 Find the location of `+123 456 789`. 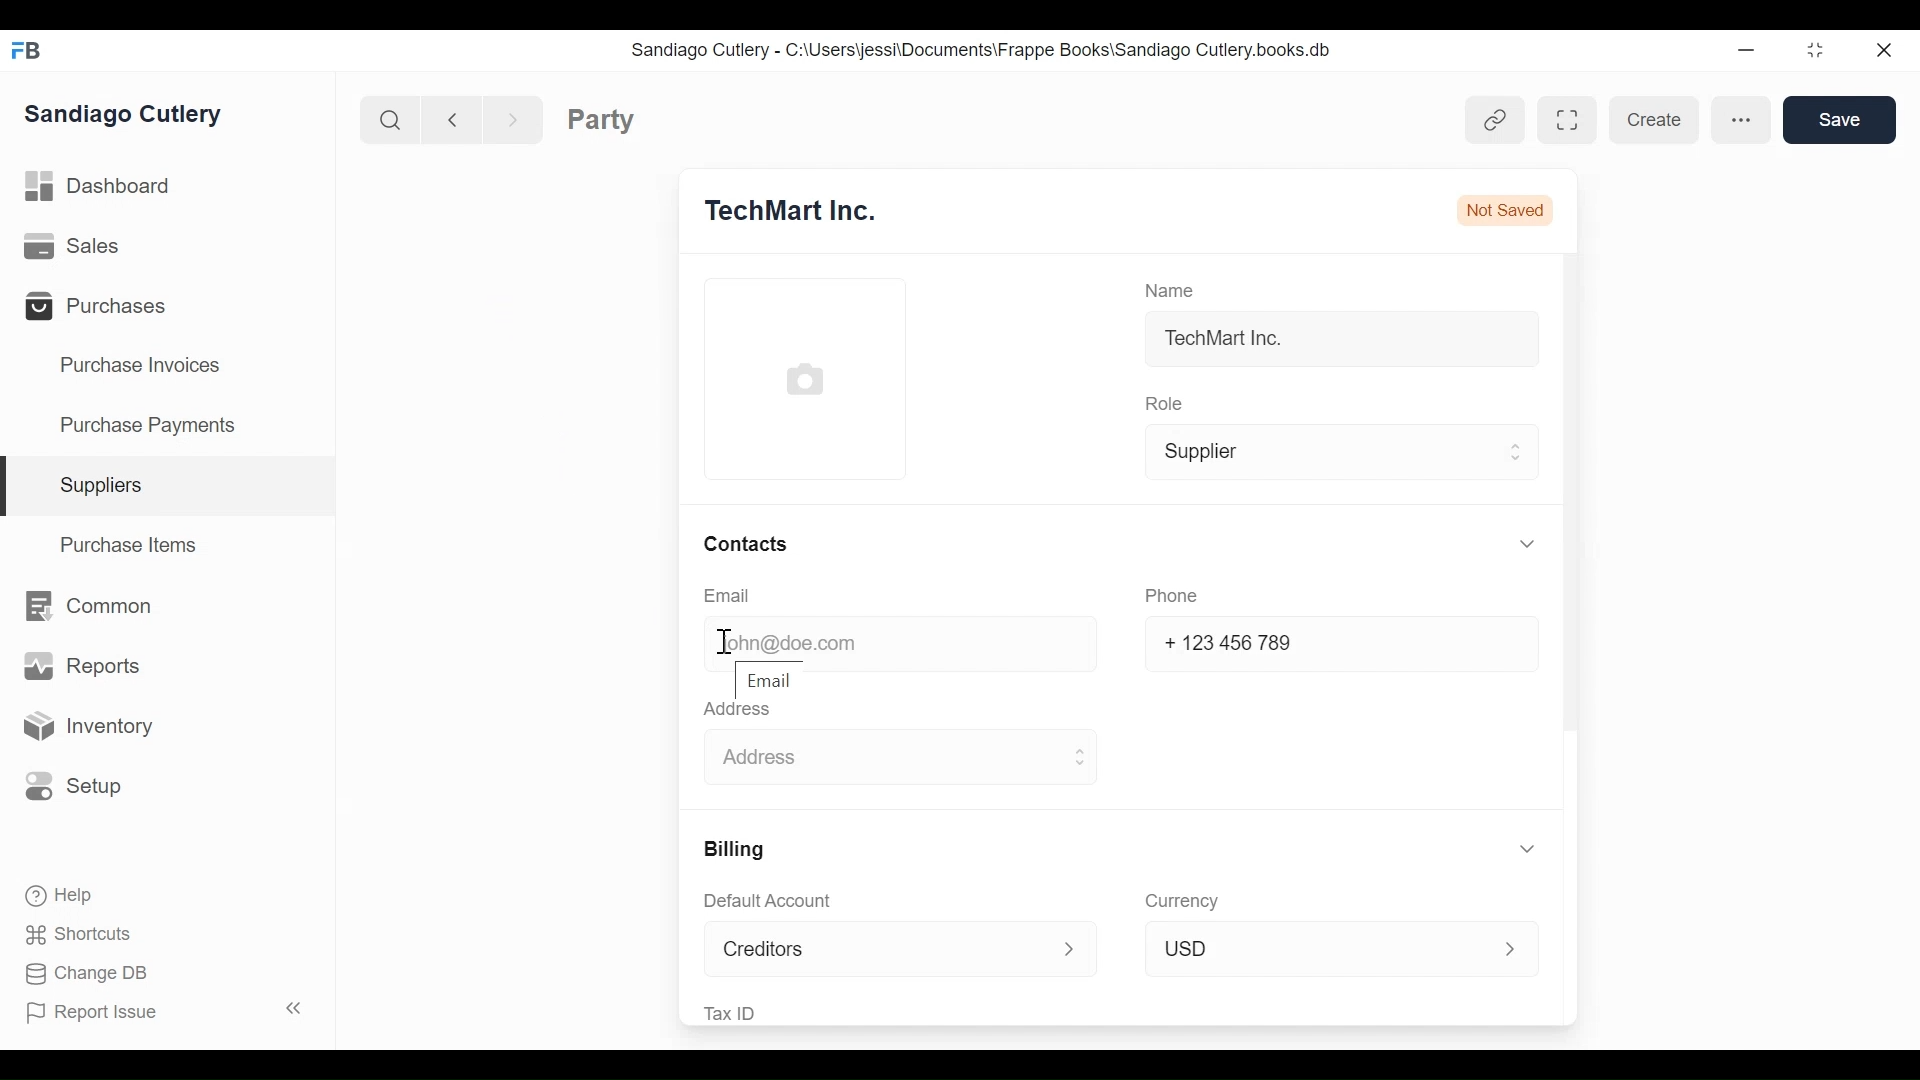

+123 456 789 is located at coordinates (1231, 642).